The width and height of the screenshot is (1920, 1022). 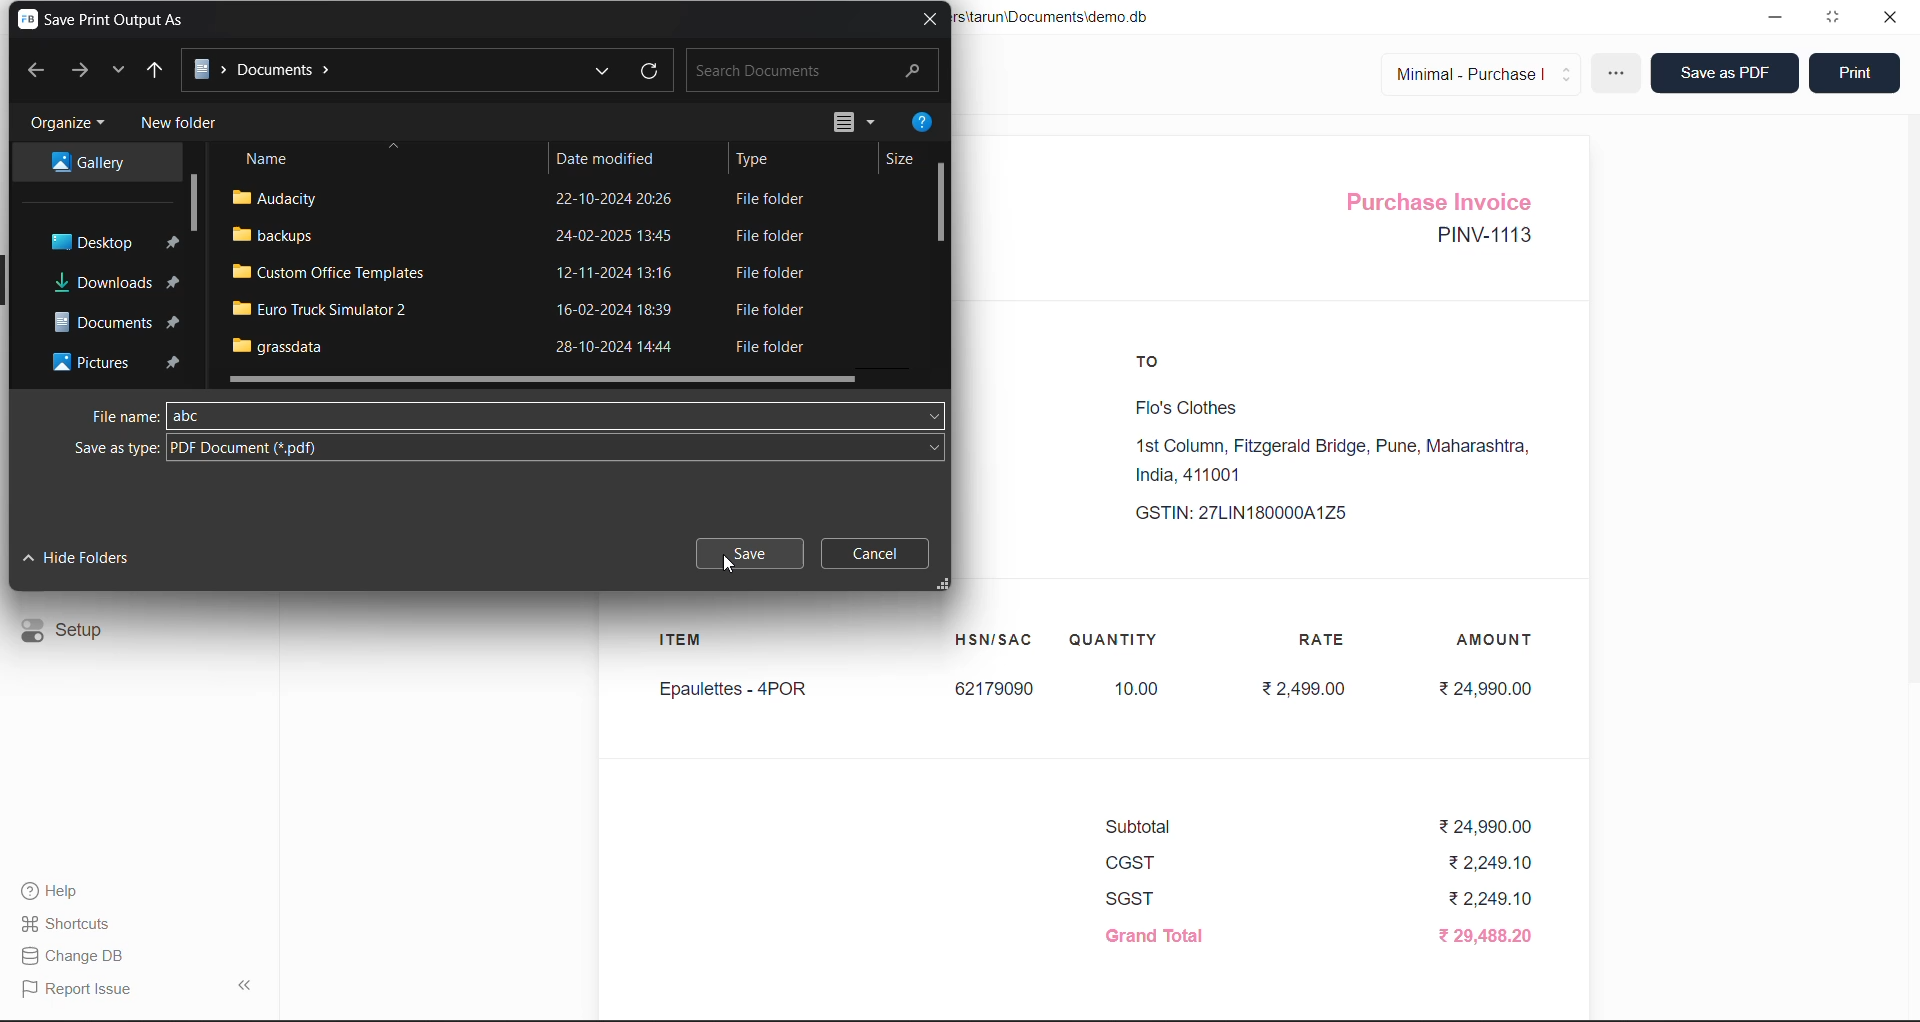 I want to click on horizontal scroll bar, so click(x=549, y=378).